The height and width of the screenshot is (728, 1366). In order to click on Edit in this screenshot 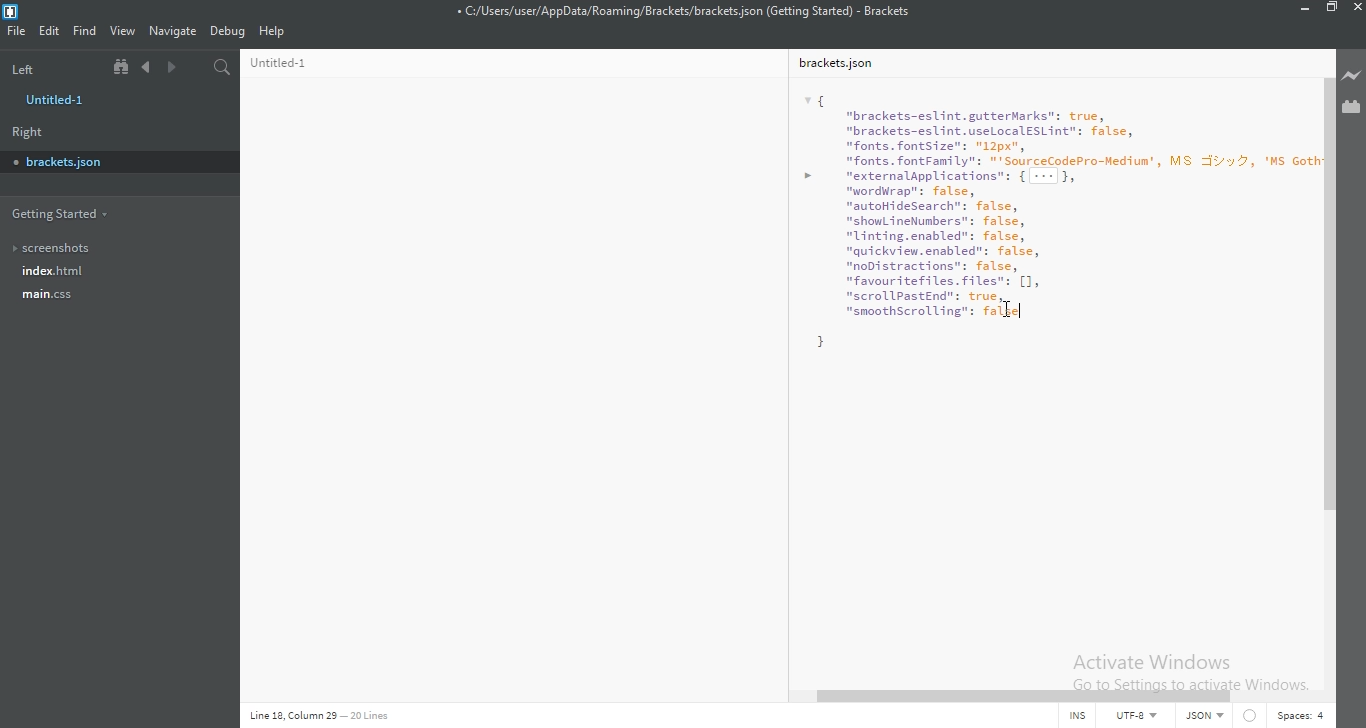, I will do `click(52, 30)`.